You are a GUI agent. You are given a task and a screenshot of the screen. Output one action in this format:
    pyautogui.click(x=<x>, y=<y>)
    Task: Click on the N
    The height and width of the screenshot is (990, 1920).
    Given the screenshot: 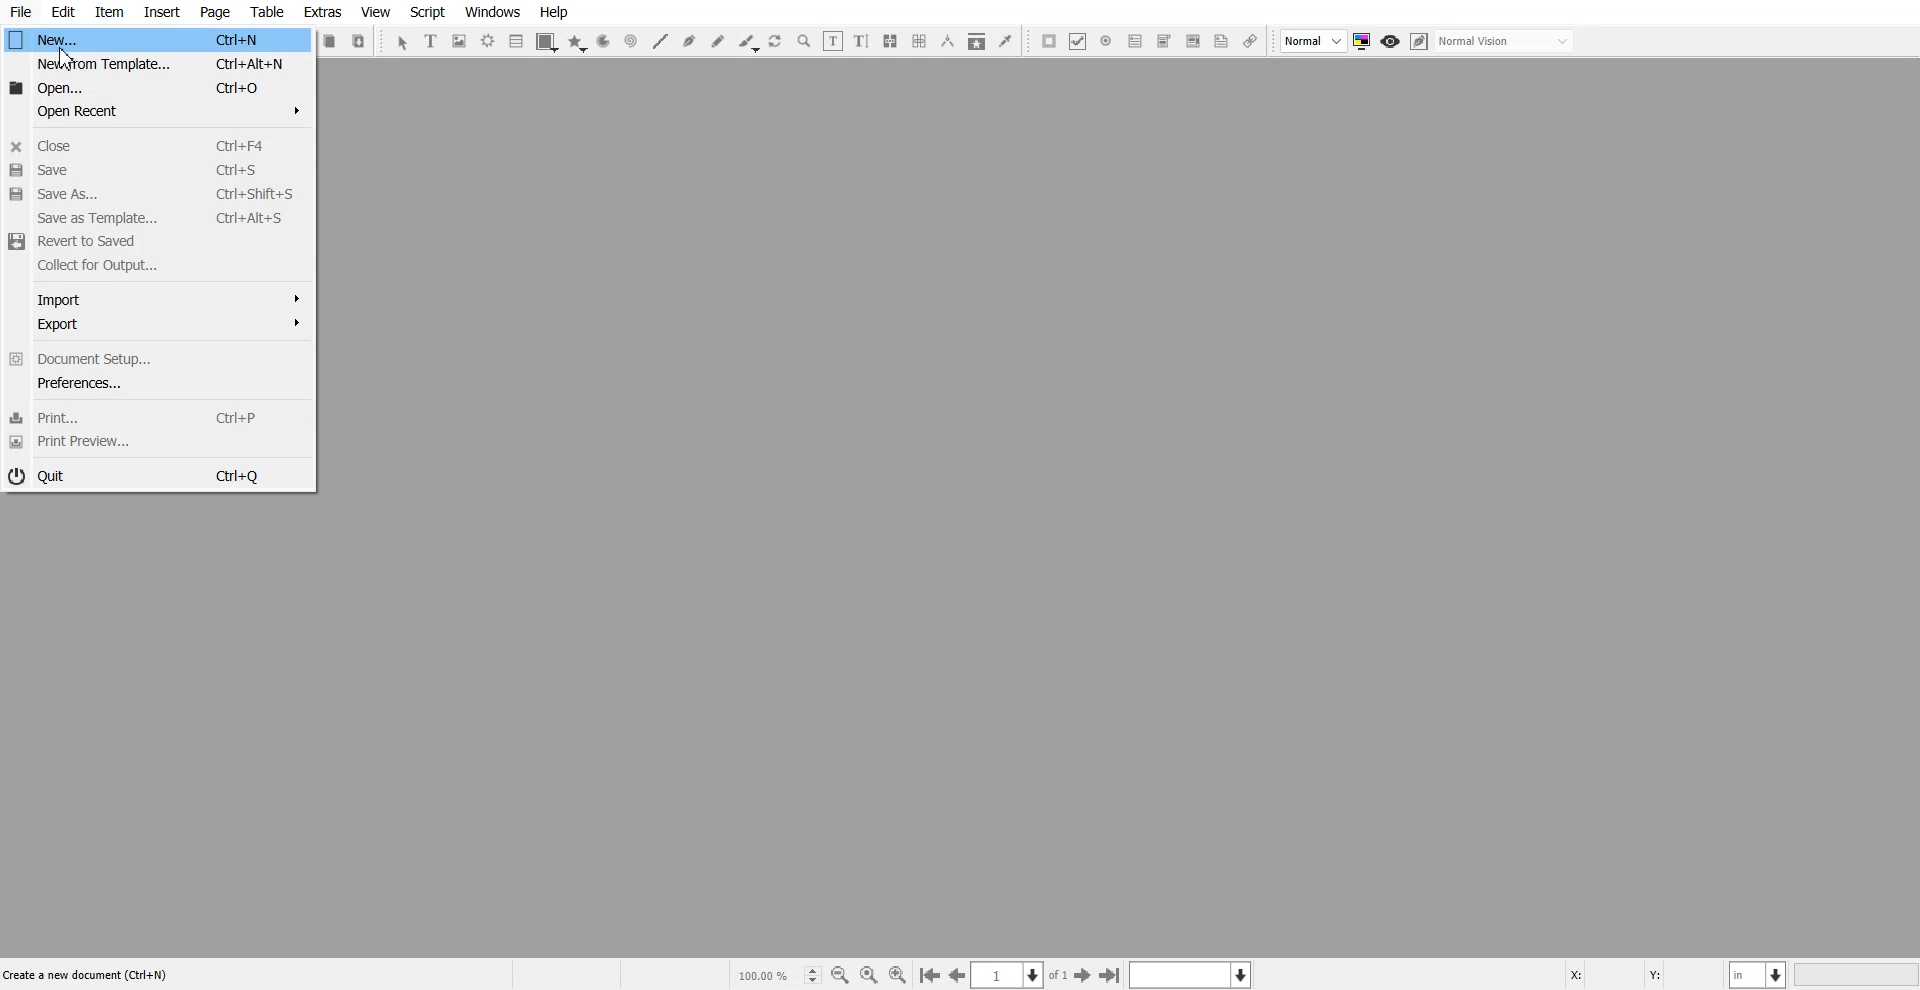 What is the action you would take?
    pyautogui.click(x=157, y=39)
    